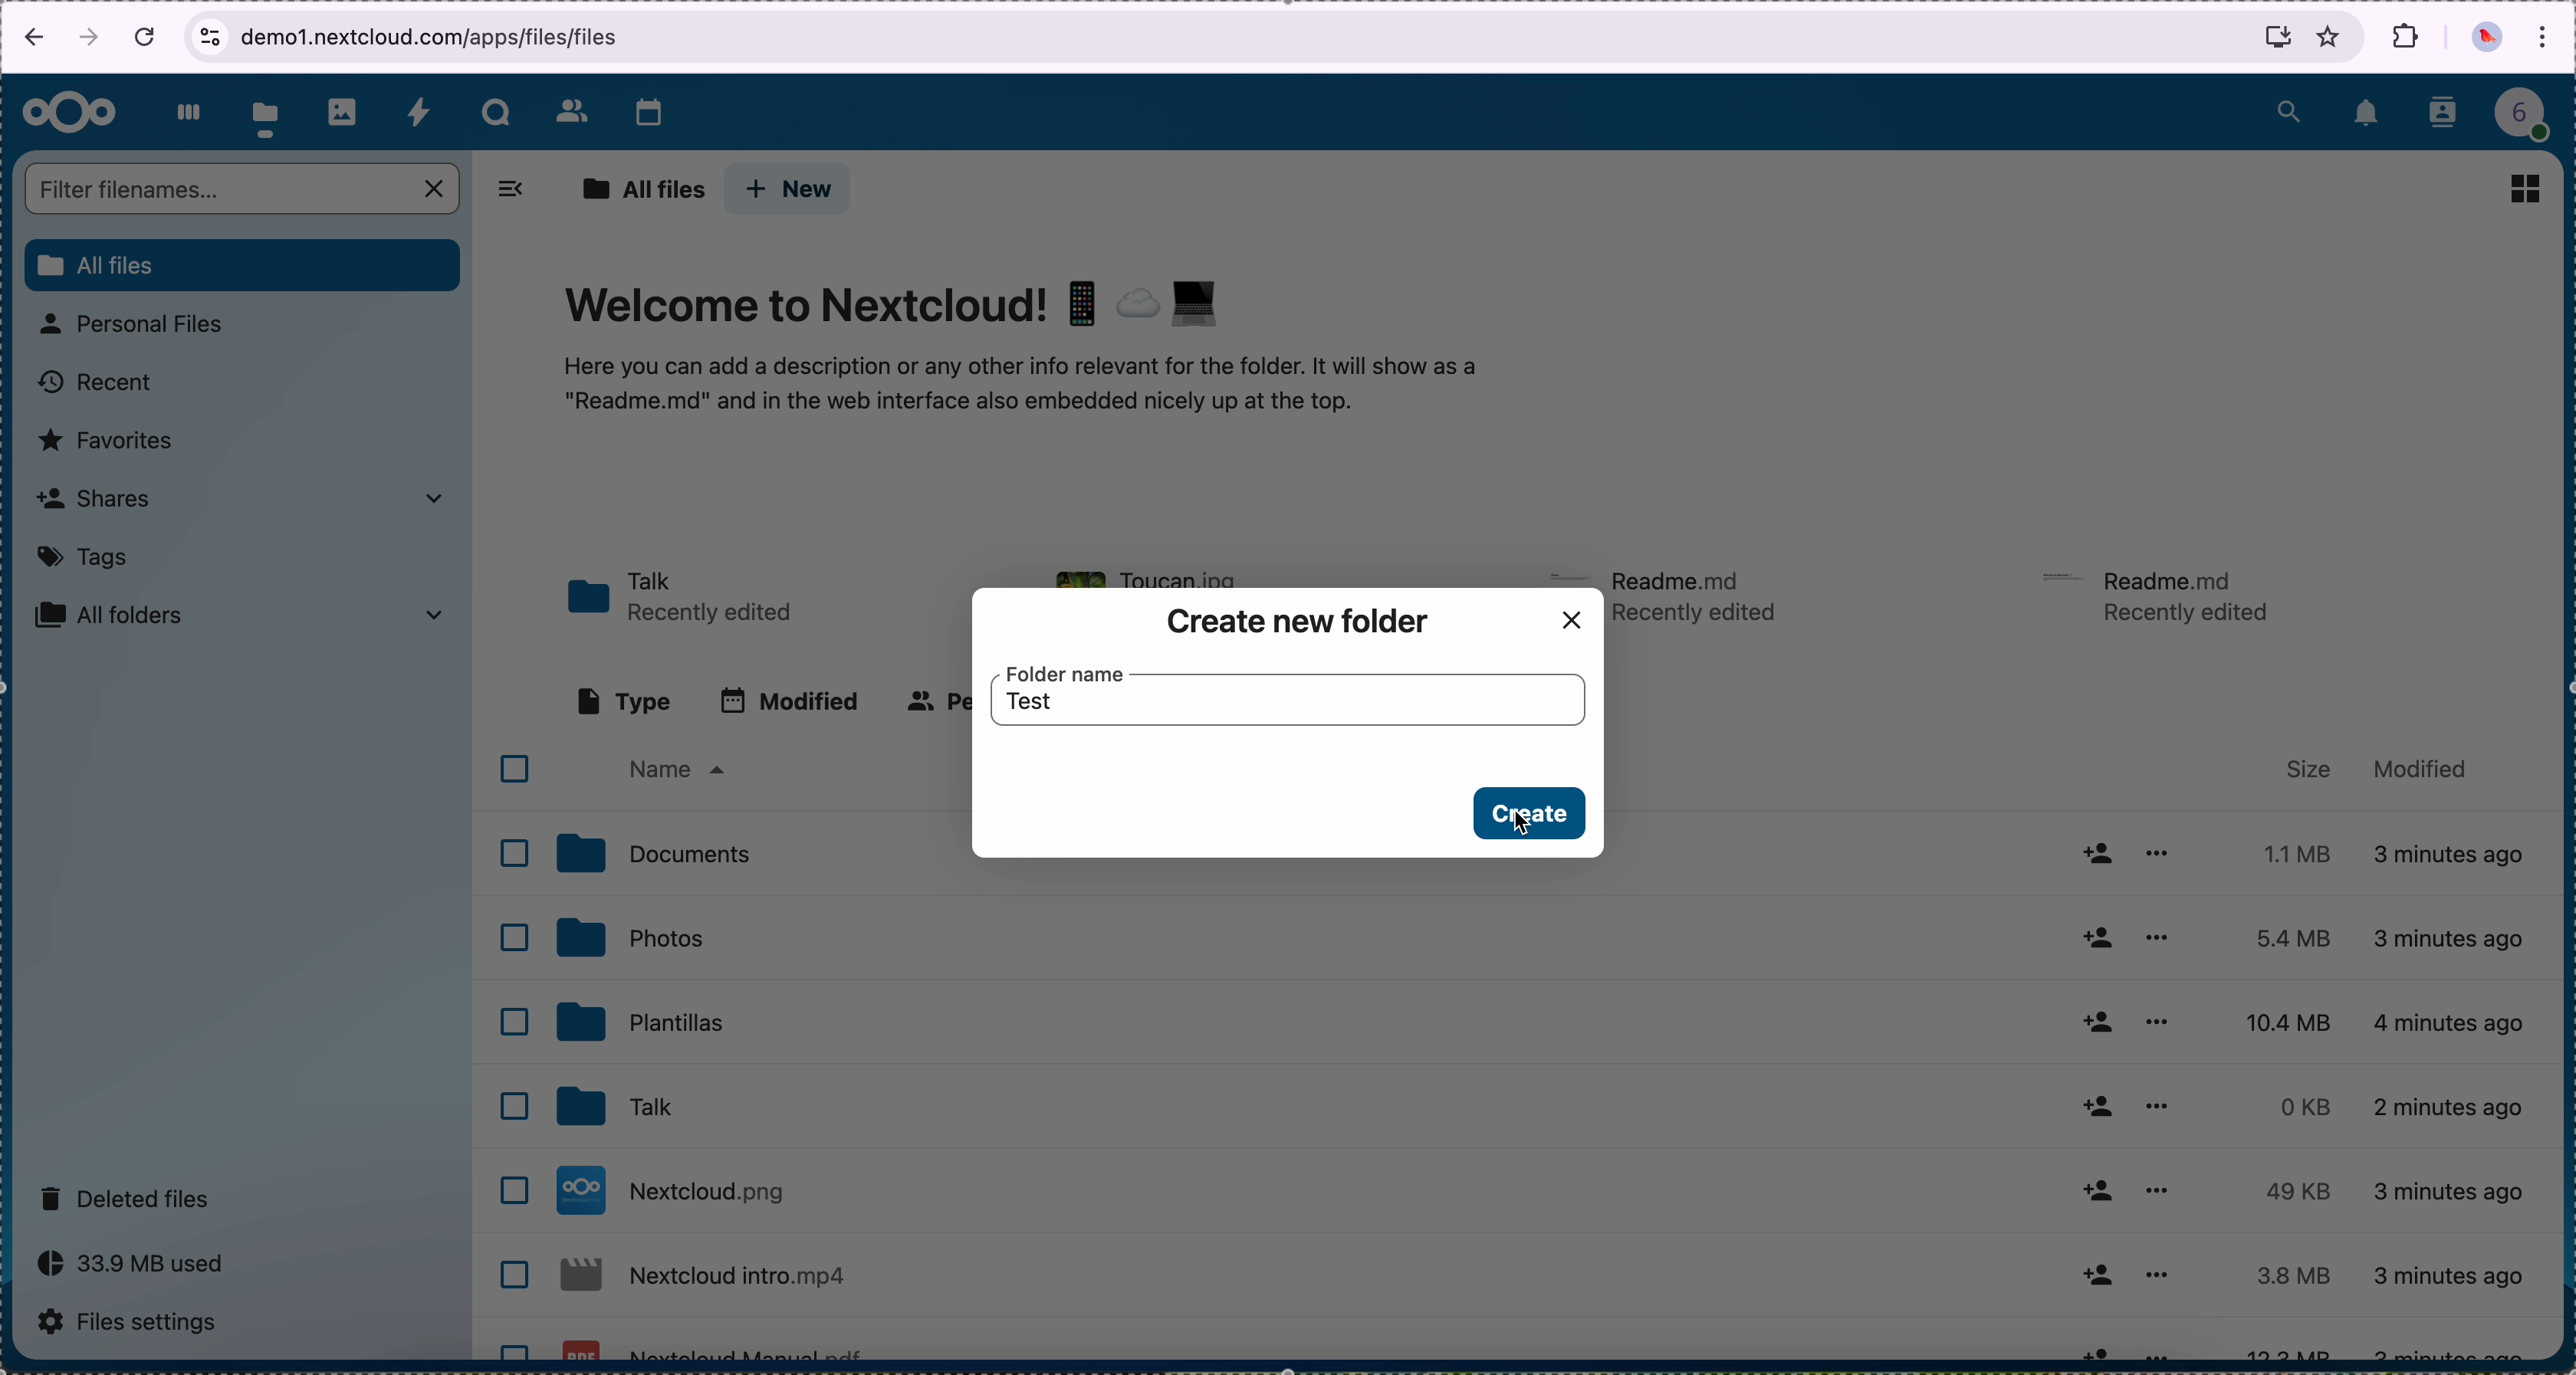 The width and height of the screenshot is (2576, 1375). Describe the element at coordinates (138, 324) in the screenshot. I see `personal files` at that location.